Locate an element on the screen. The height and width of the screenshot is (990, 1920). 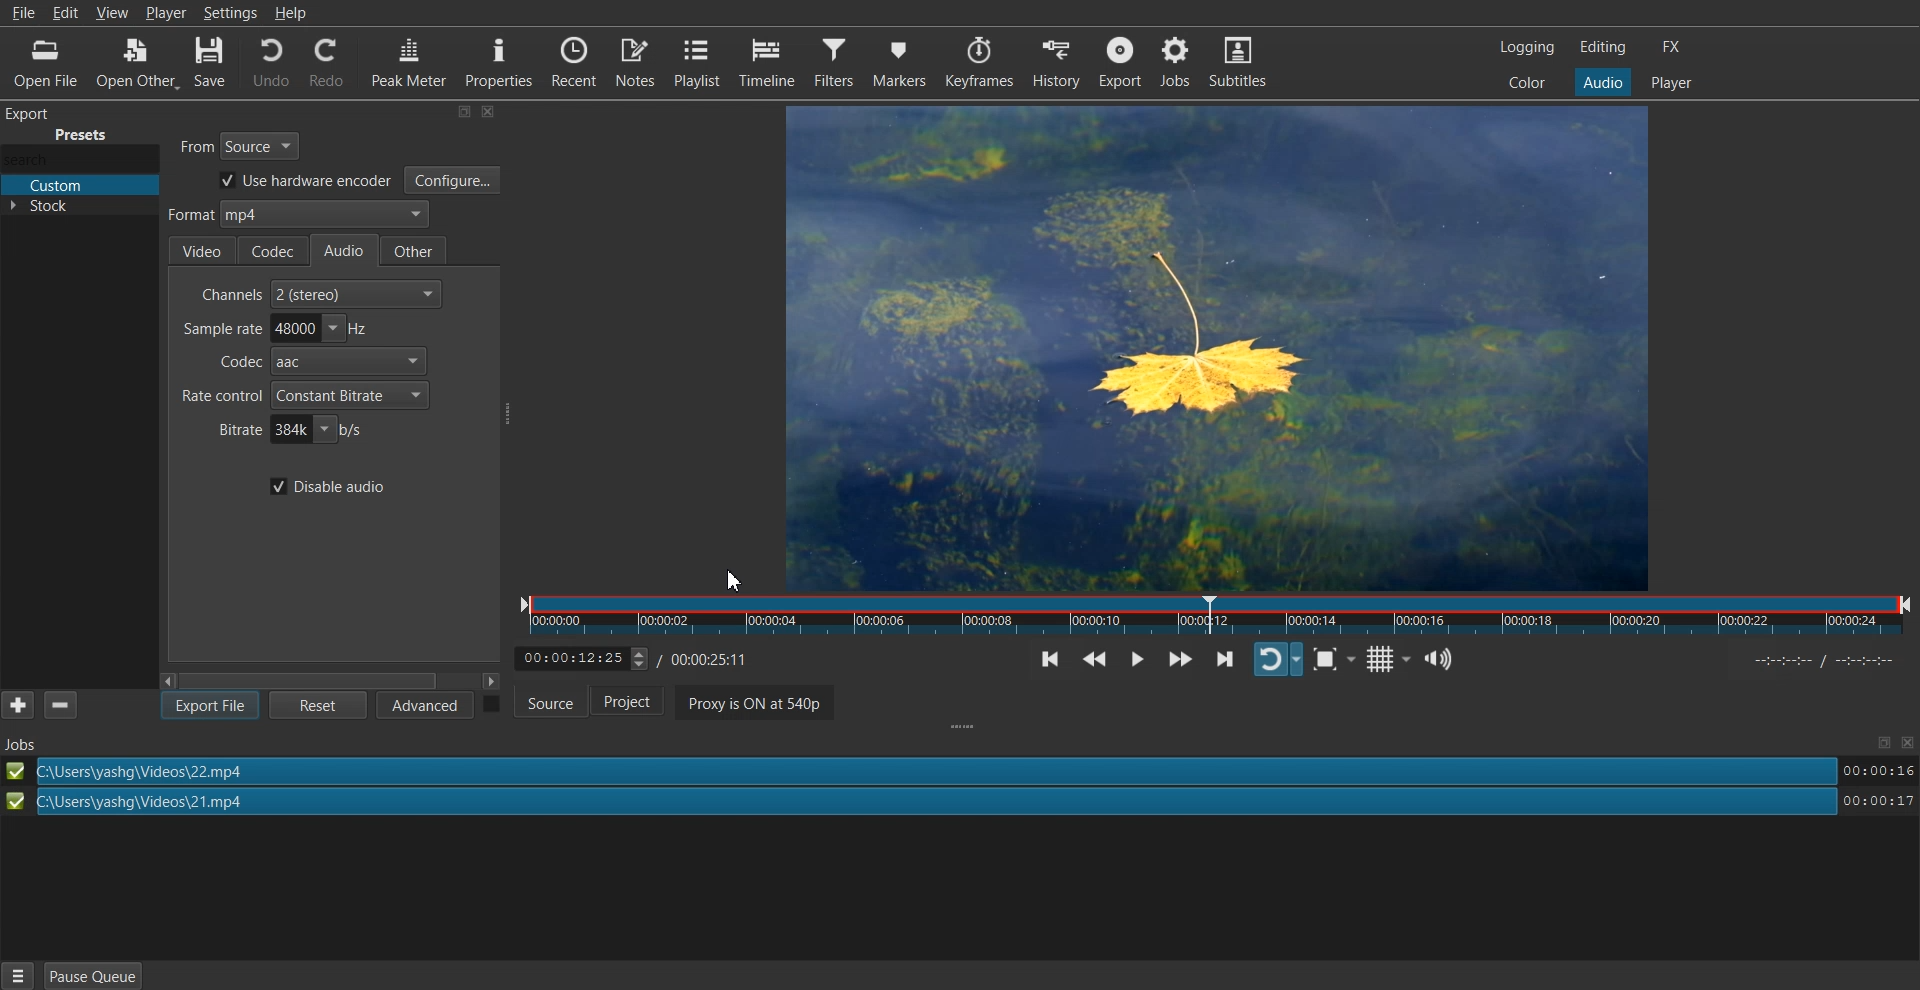
Reset is located at coordinates (315, 706).